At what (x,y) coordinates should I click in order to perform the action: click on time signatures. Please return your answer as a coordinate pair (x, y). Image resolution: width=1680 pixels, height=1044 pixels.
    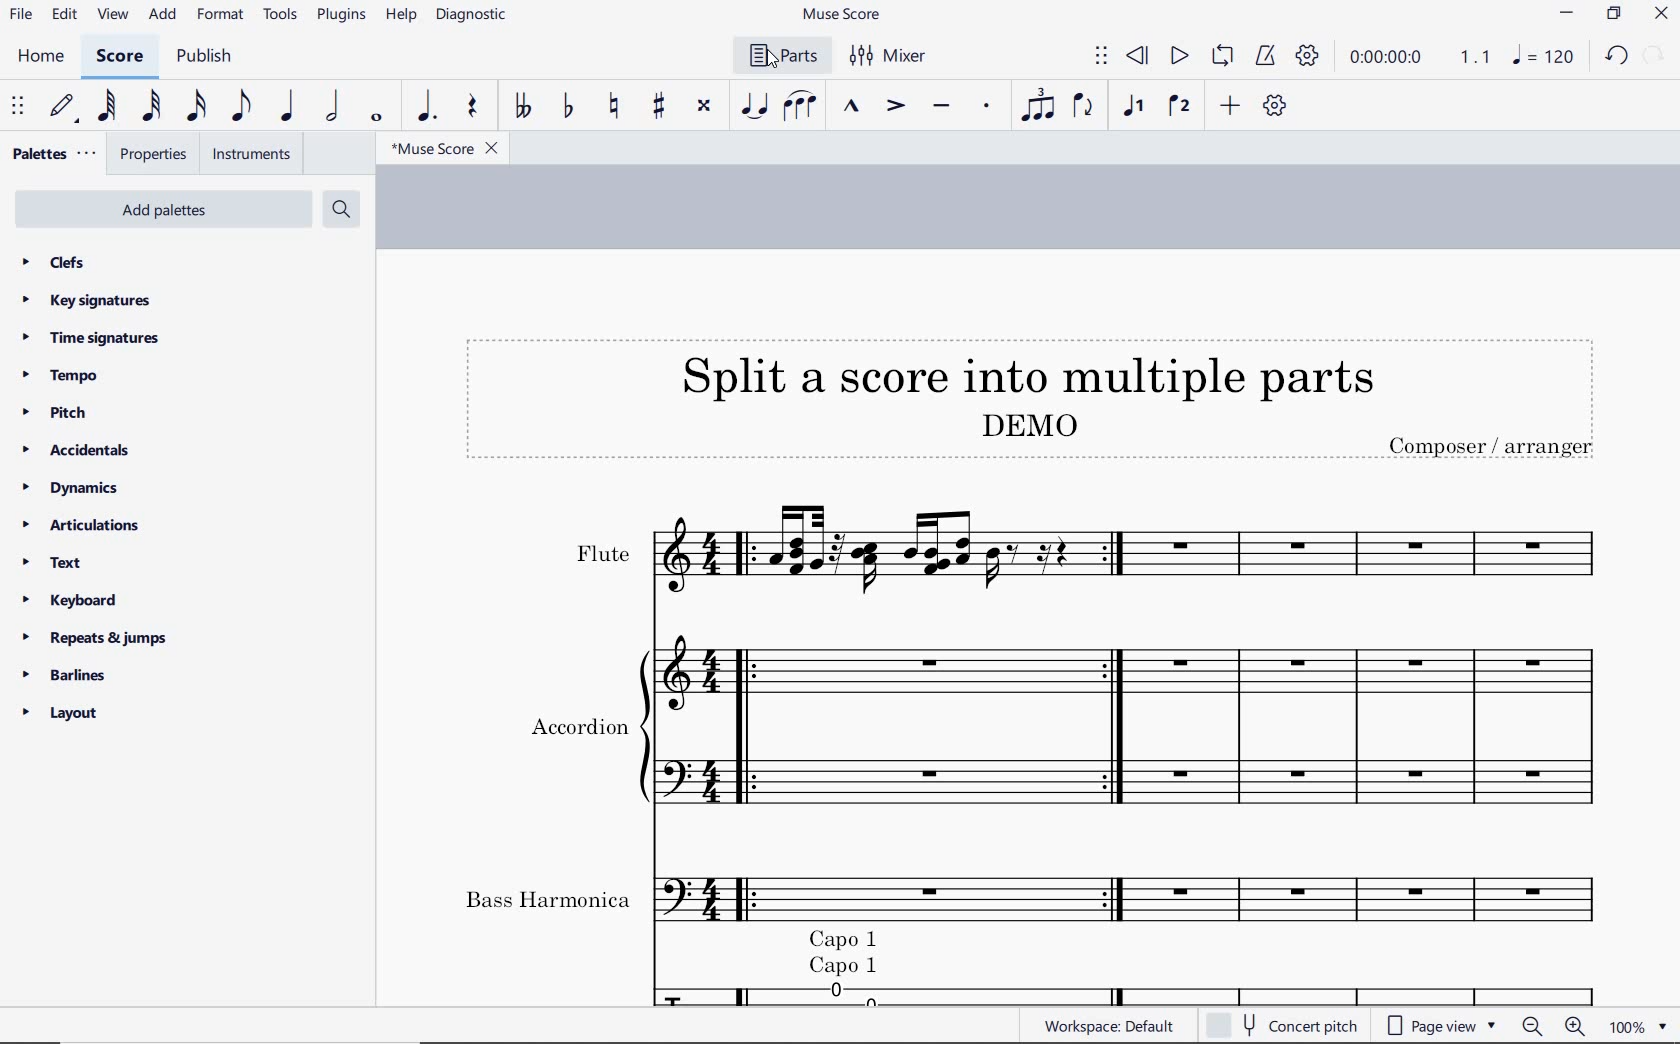
    Looking at the image, I should click on (89, 340).